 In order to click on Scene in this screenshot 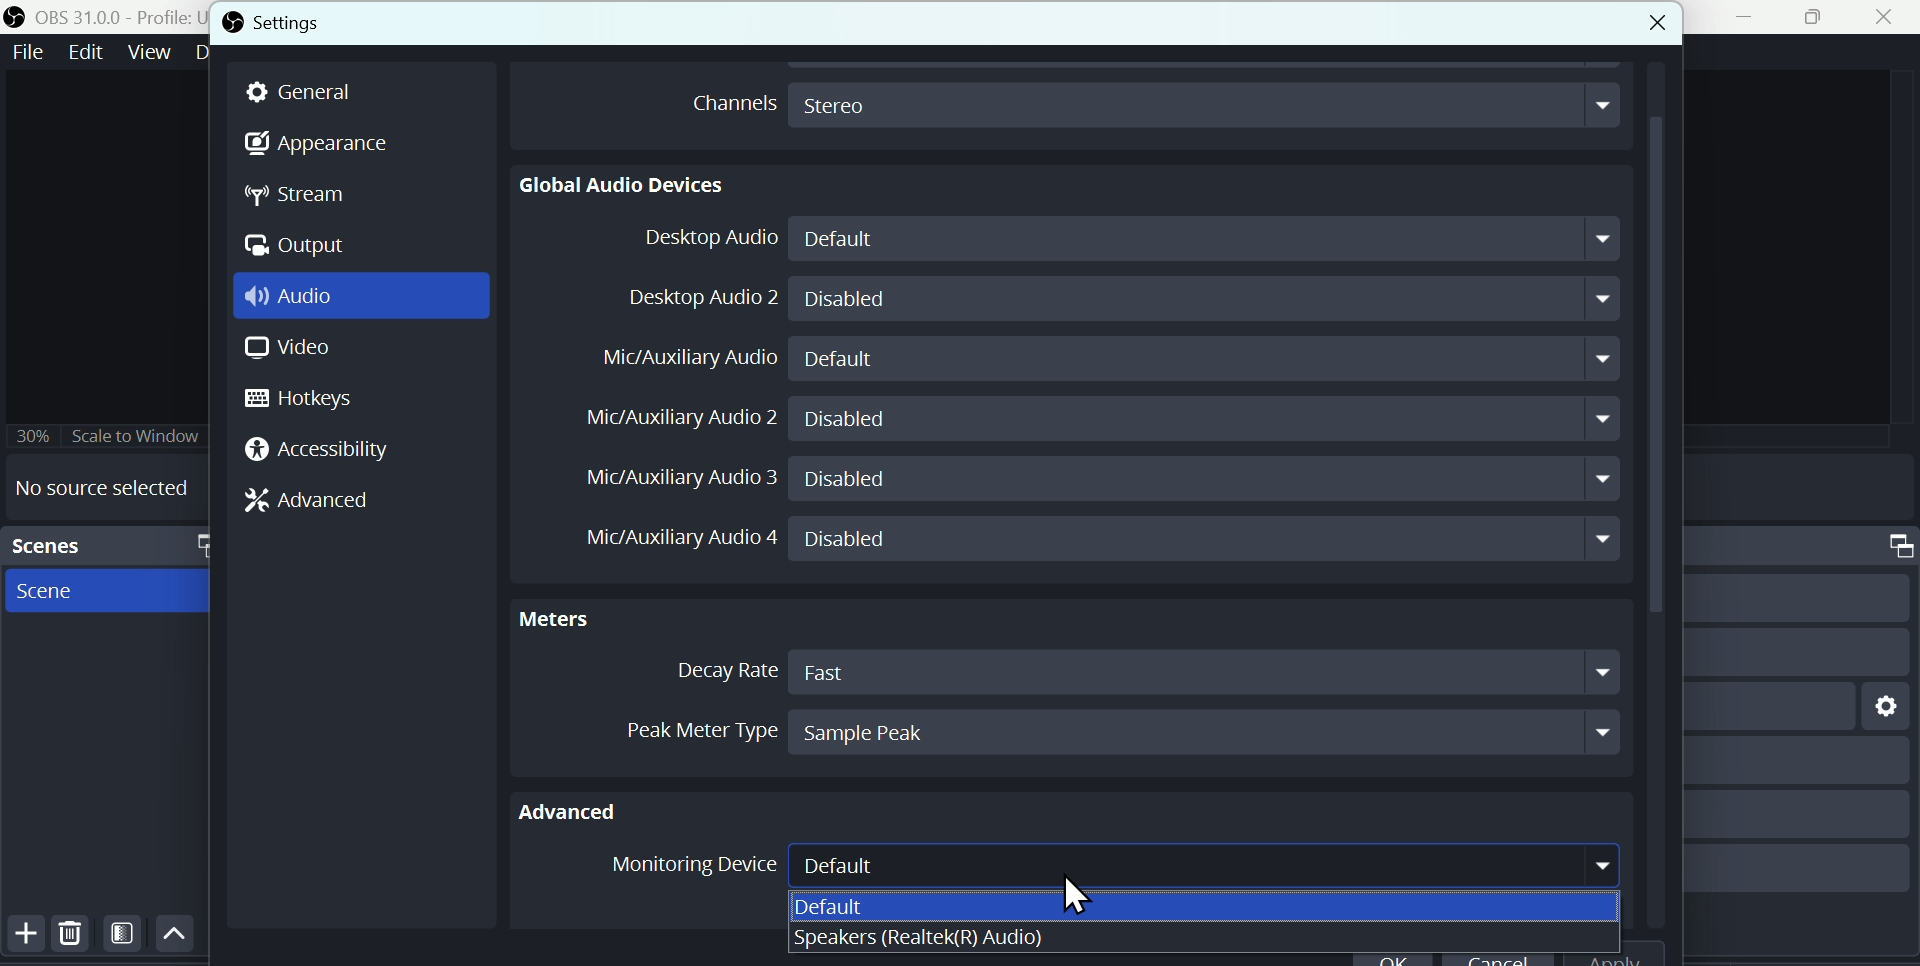, I will do `click(57, 594)`.